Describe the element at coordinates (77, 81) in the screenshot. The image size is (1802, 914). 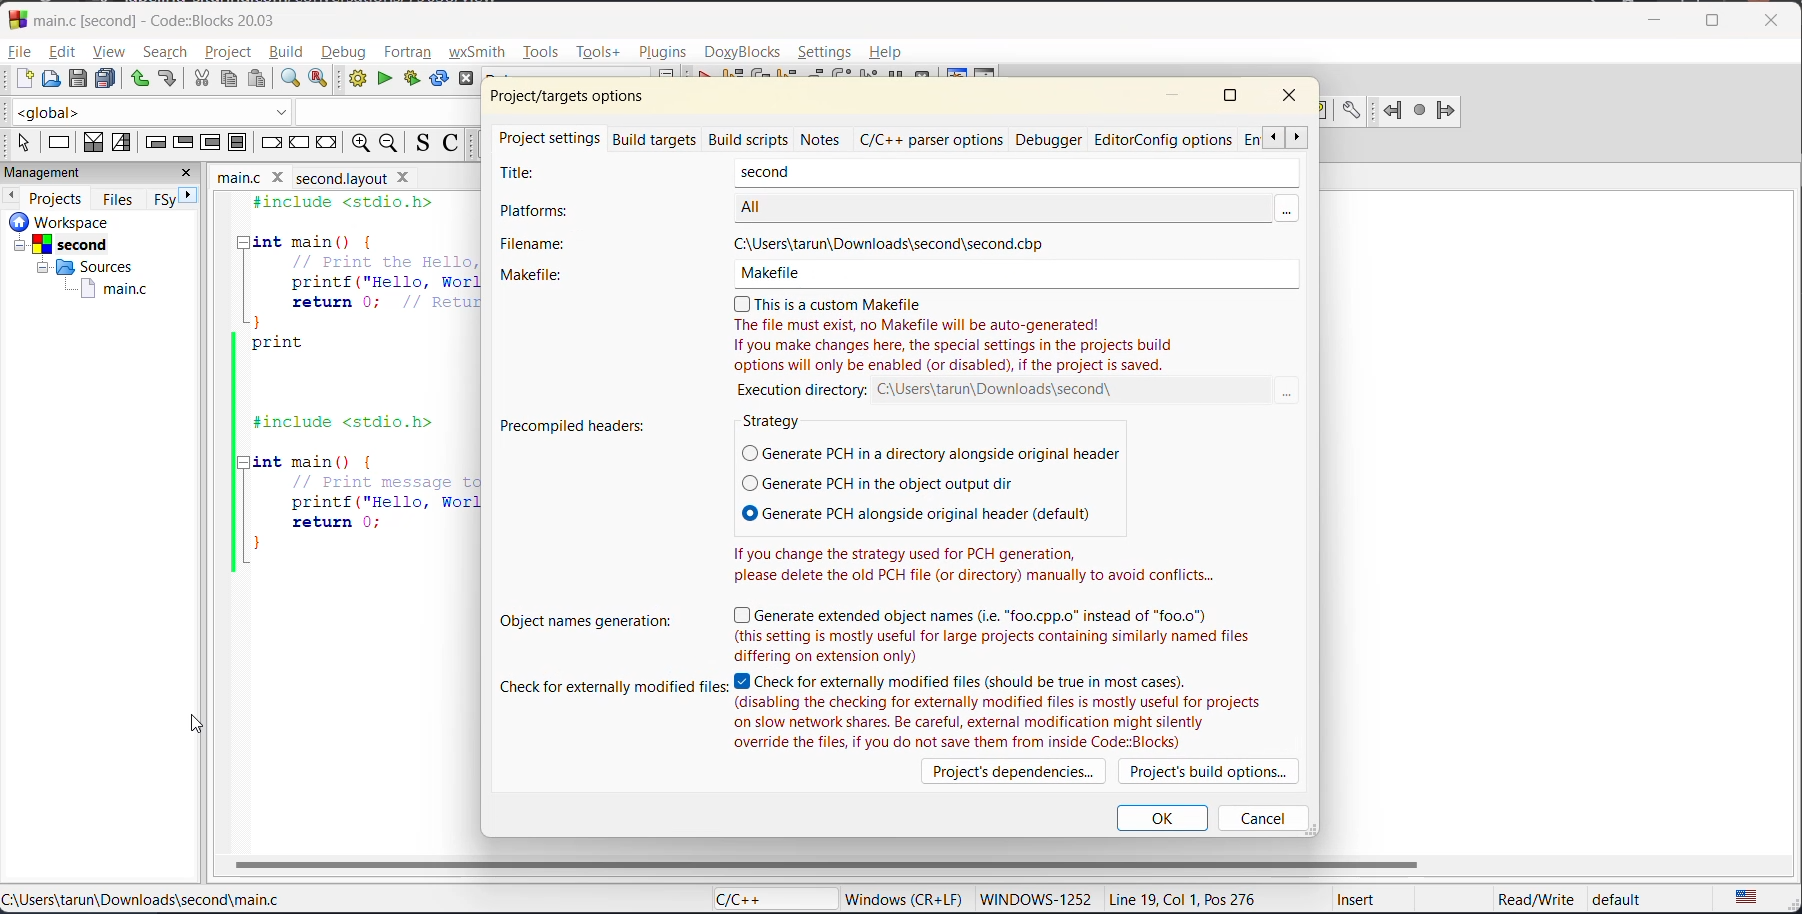
I see `save` at that location.